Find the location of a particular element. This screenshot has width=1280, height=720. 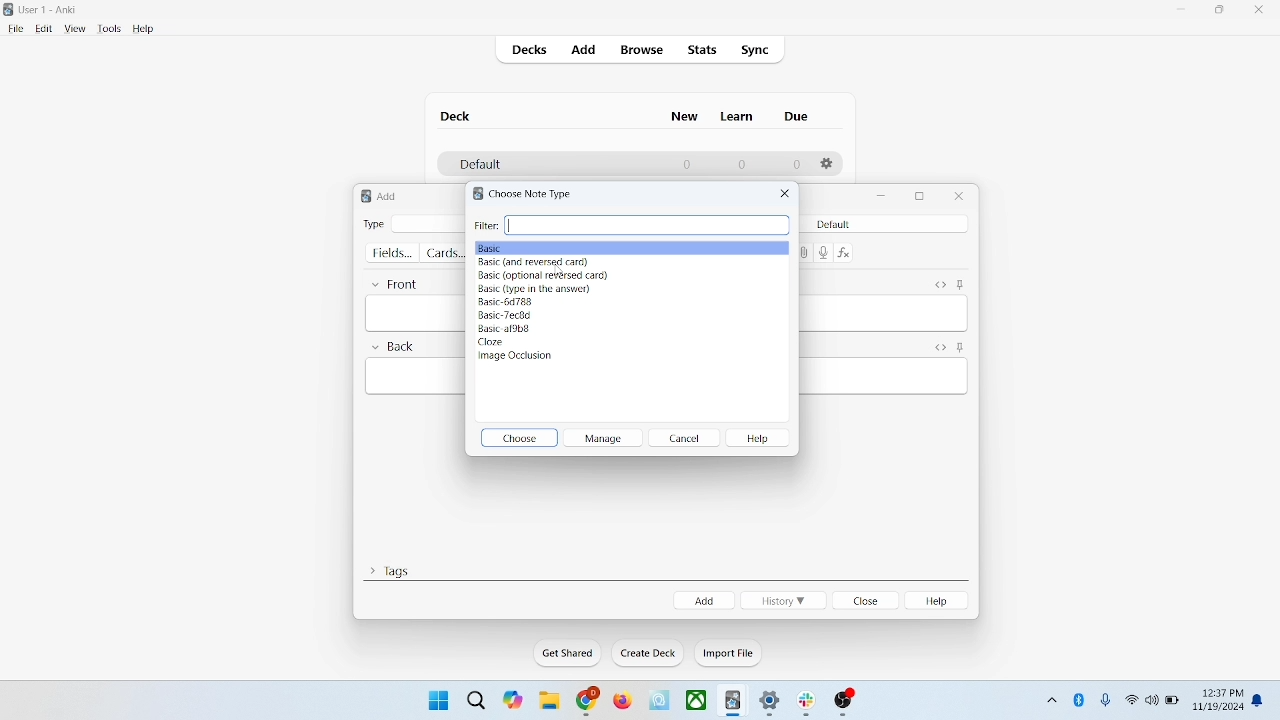

attachment is located at coordinates (804, 252).